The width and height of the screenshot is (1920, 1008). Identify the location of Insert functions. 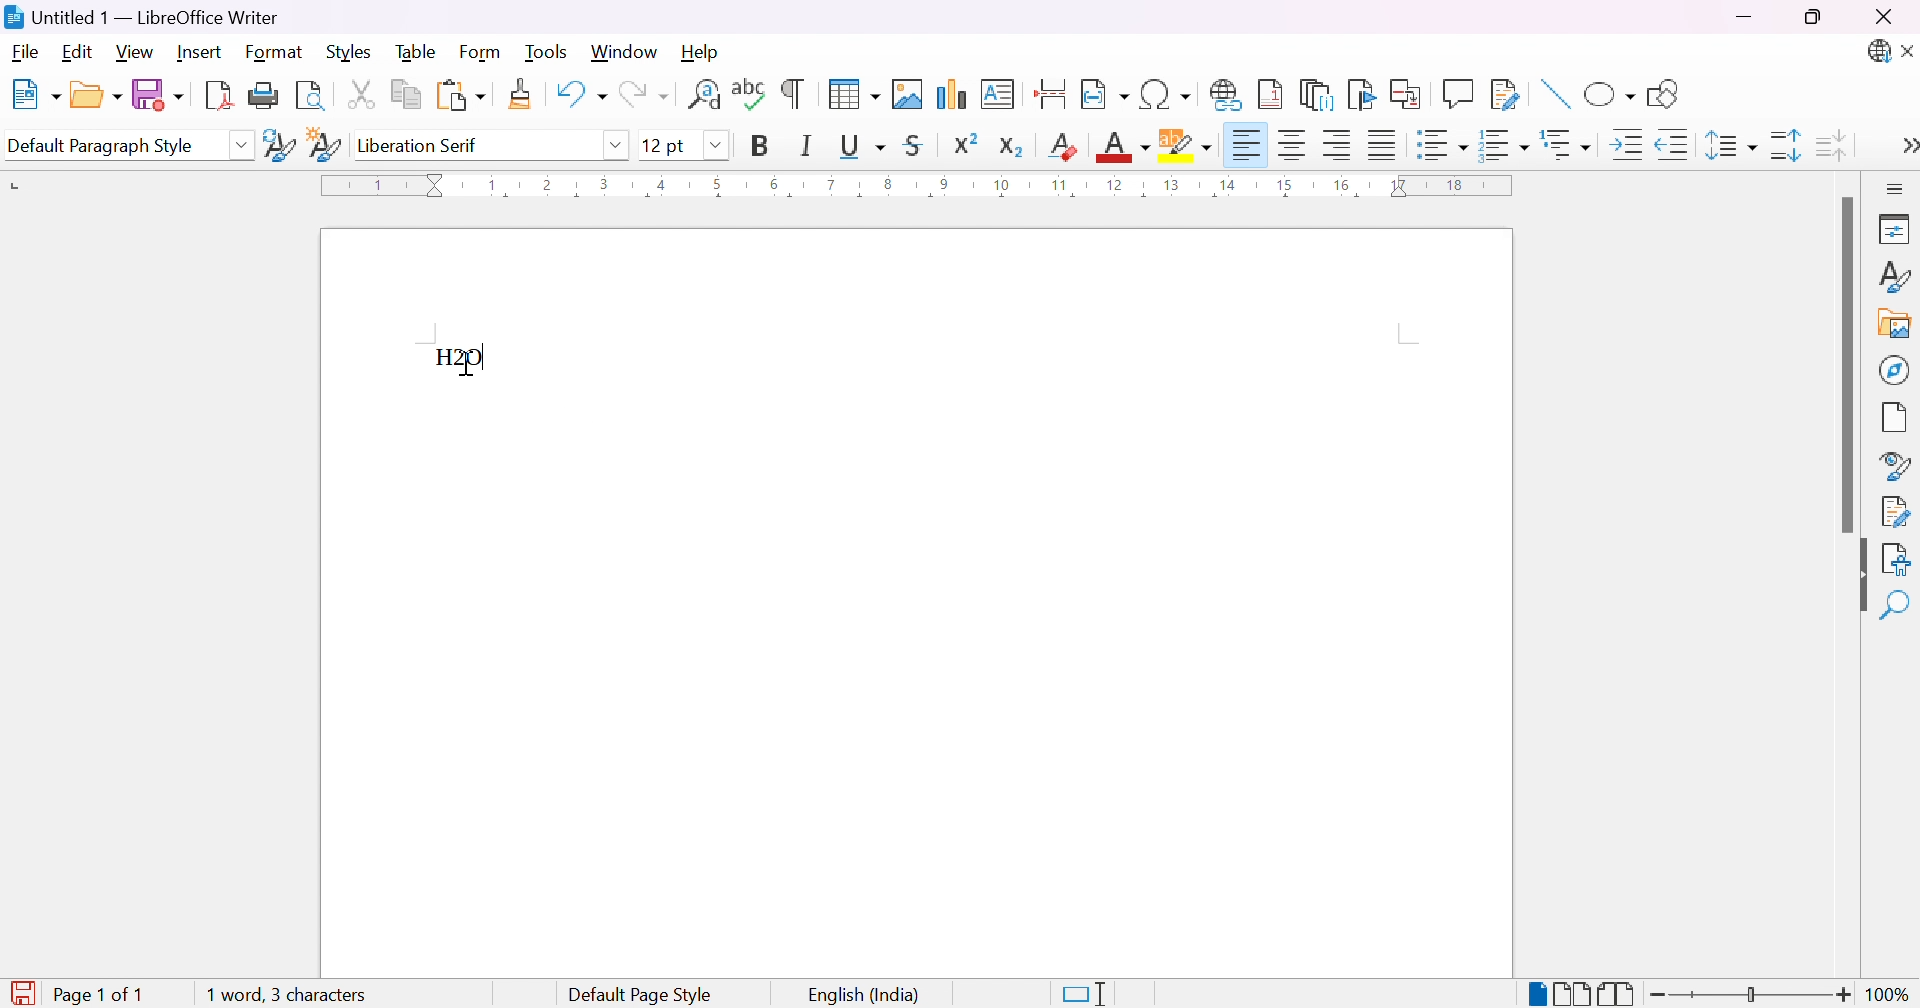
(1457, 94).